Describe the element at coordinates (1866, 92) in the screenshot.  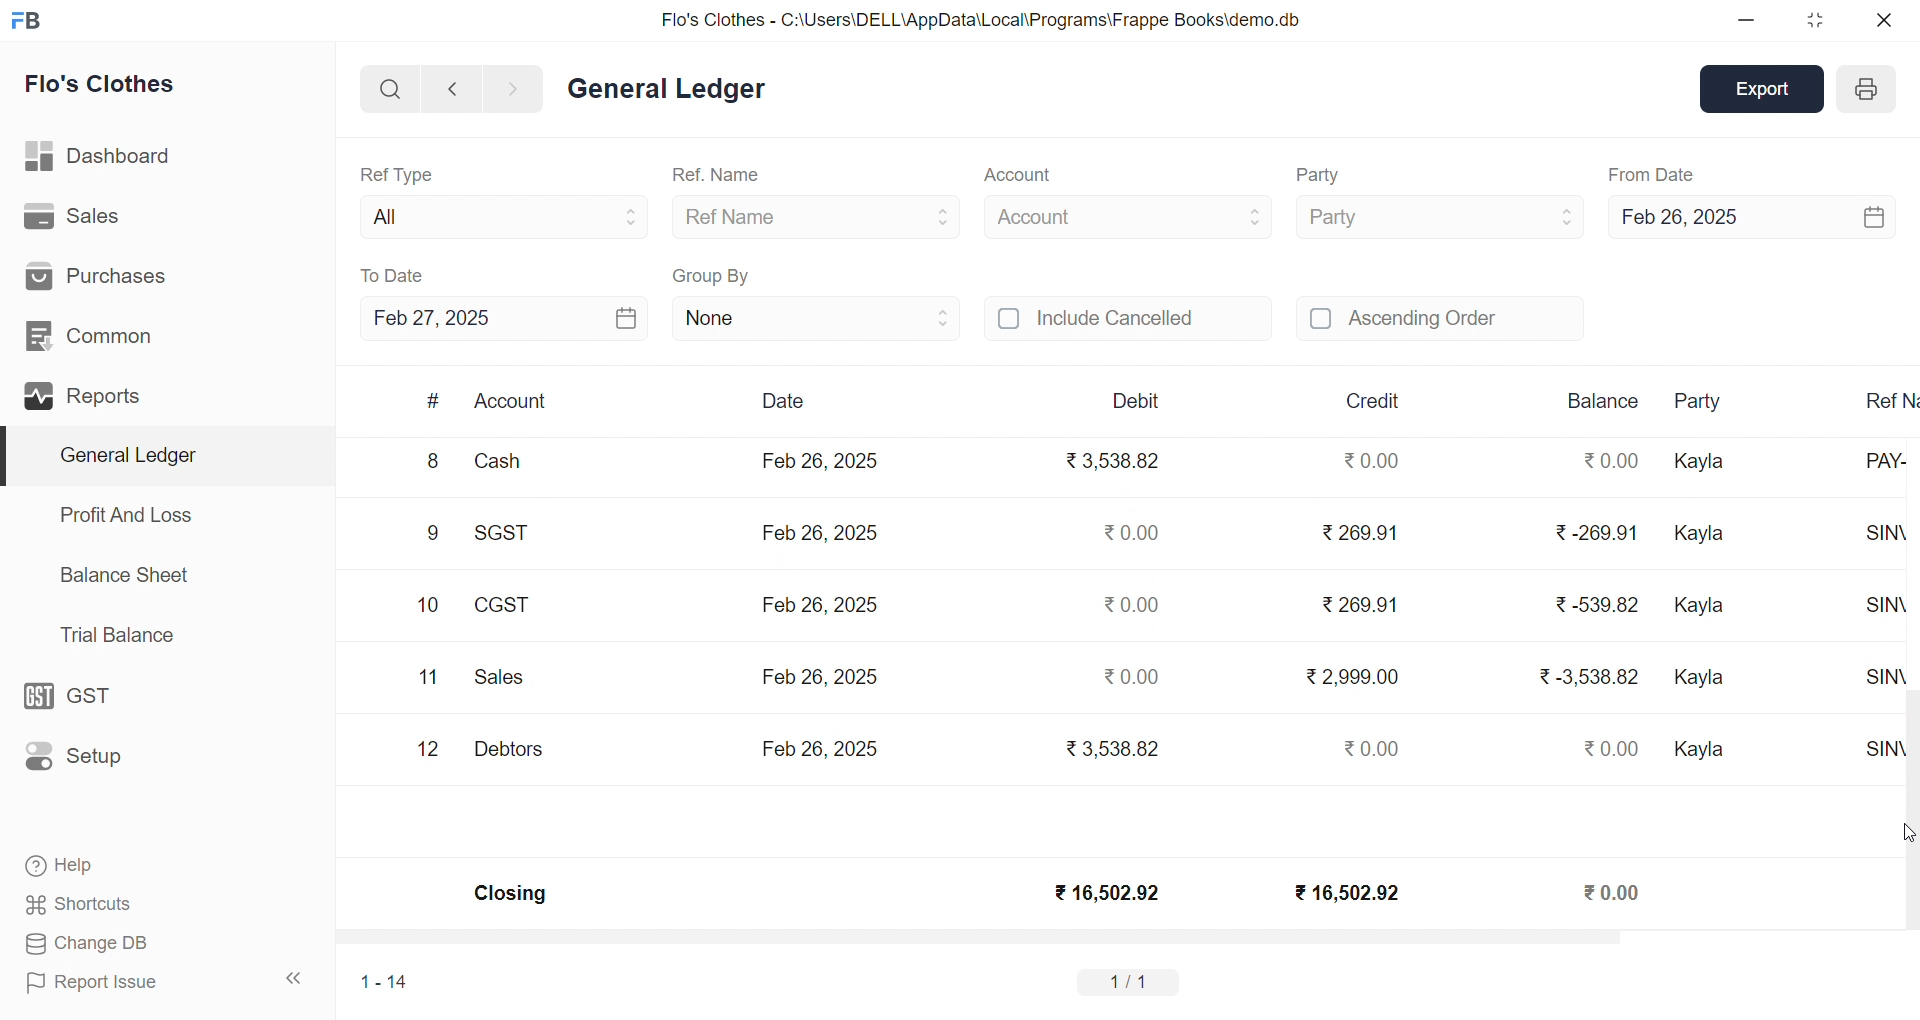
I see `PRINT` at that location.